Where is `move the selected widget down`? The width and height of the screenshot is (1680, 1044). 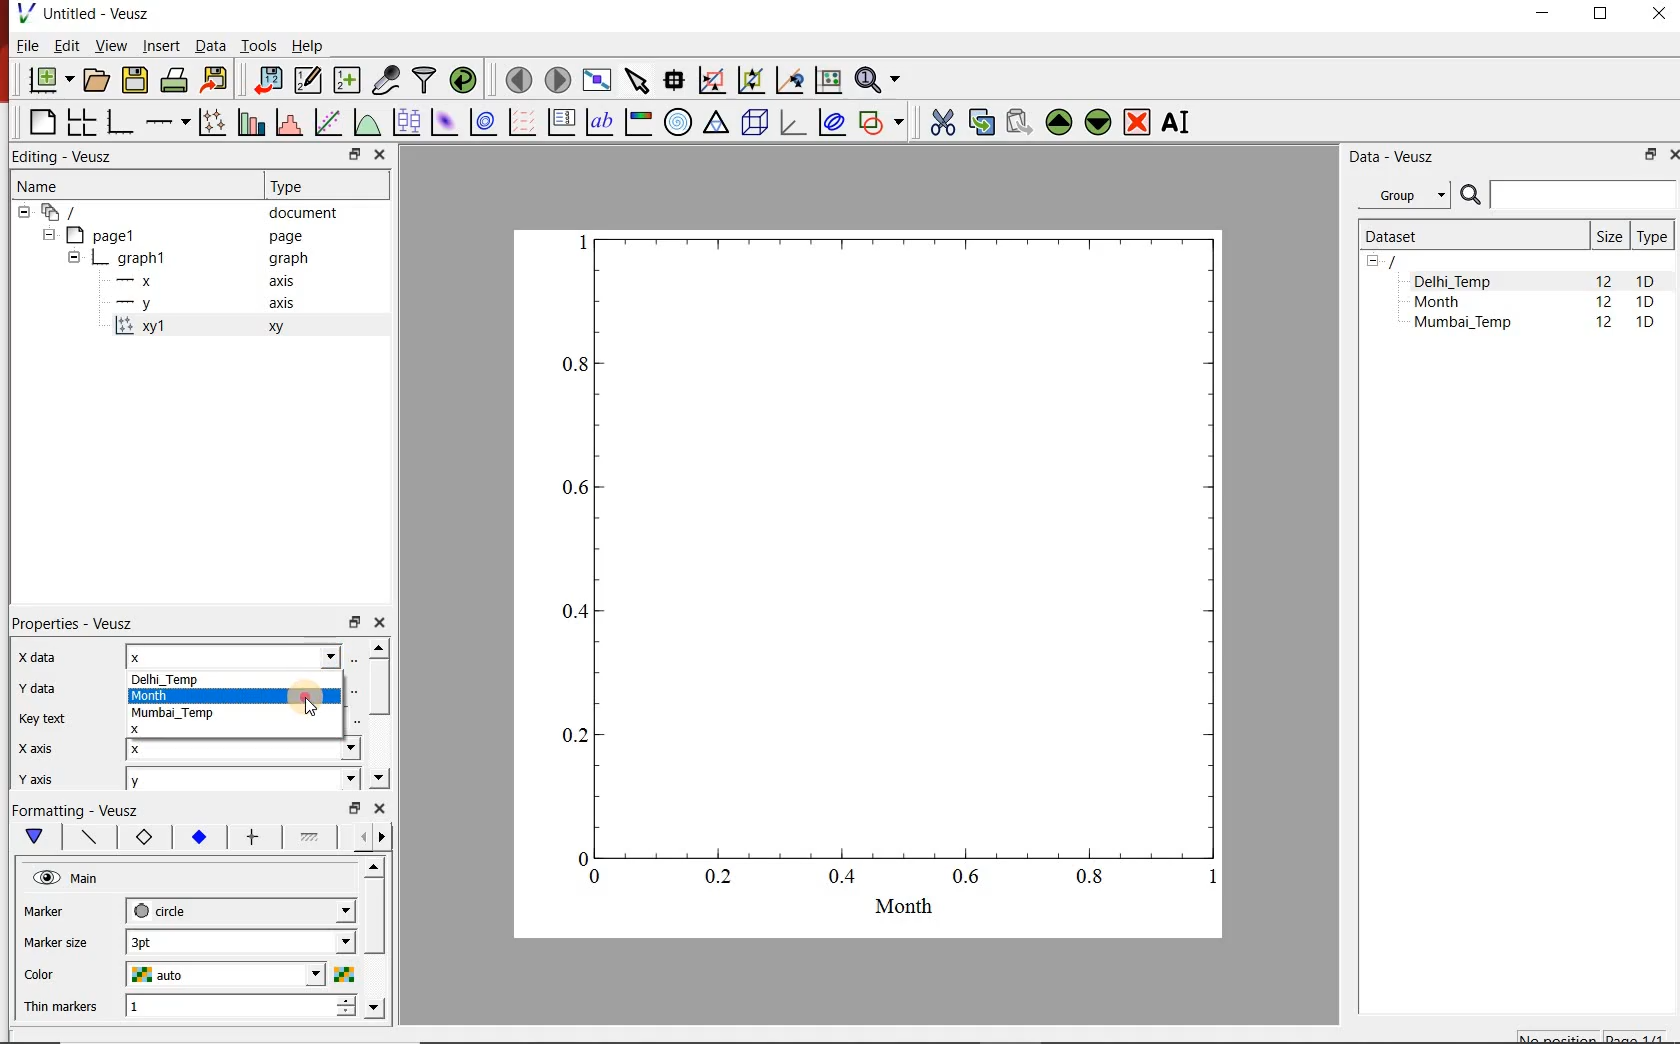 move the selected widget down is located at coordinates (1098, 123).